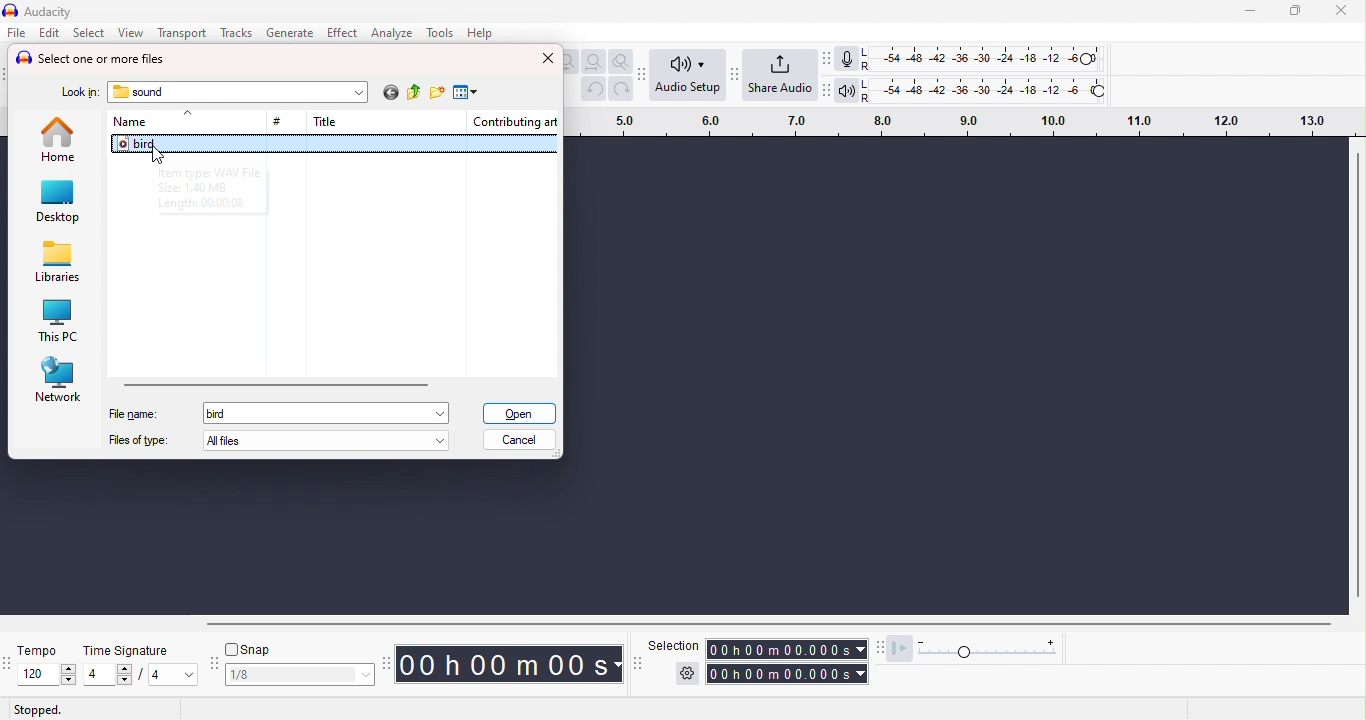  What do you see at coordinates (828, 88) in the screenshot?
I see `playback meter tool bar` at bounding box center [828, 88].